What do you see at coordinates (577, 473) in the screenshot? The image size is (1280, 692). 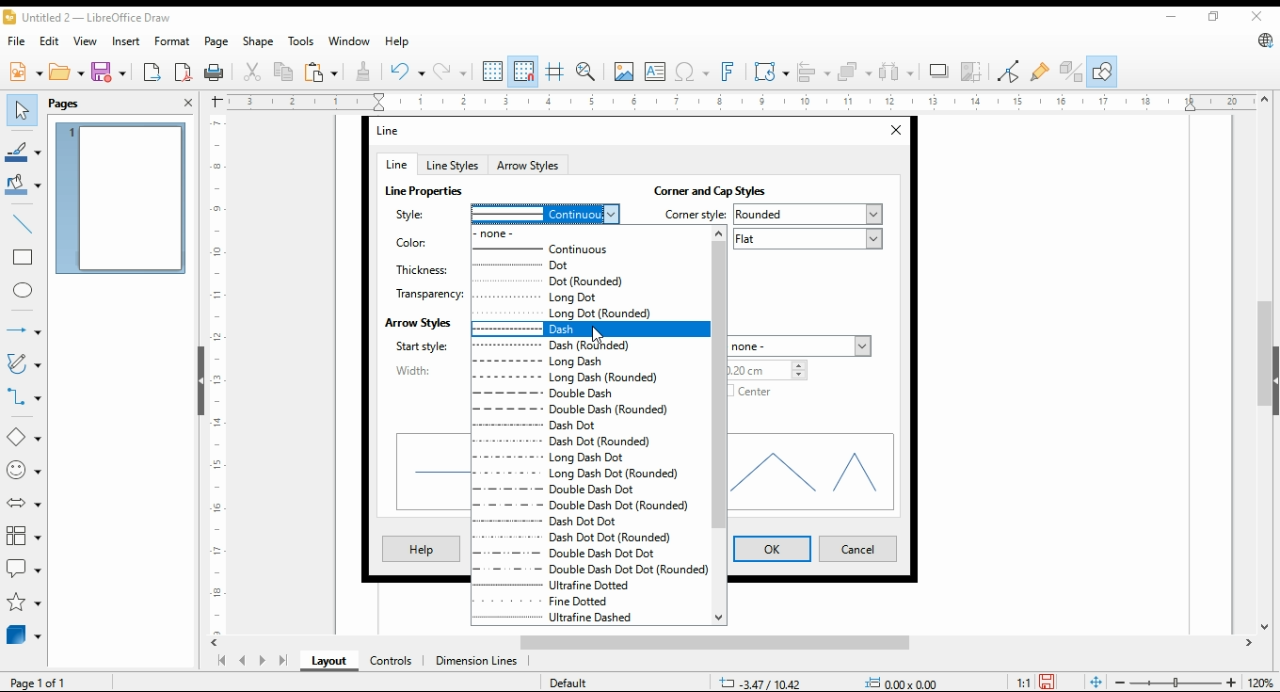 I see `long dash dot (rounded)` at bounding box center [577, 473].